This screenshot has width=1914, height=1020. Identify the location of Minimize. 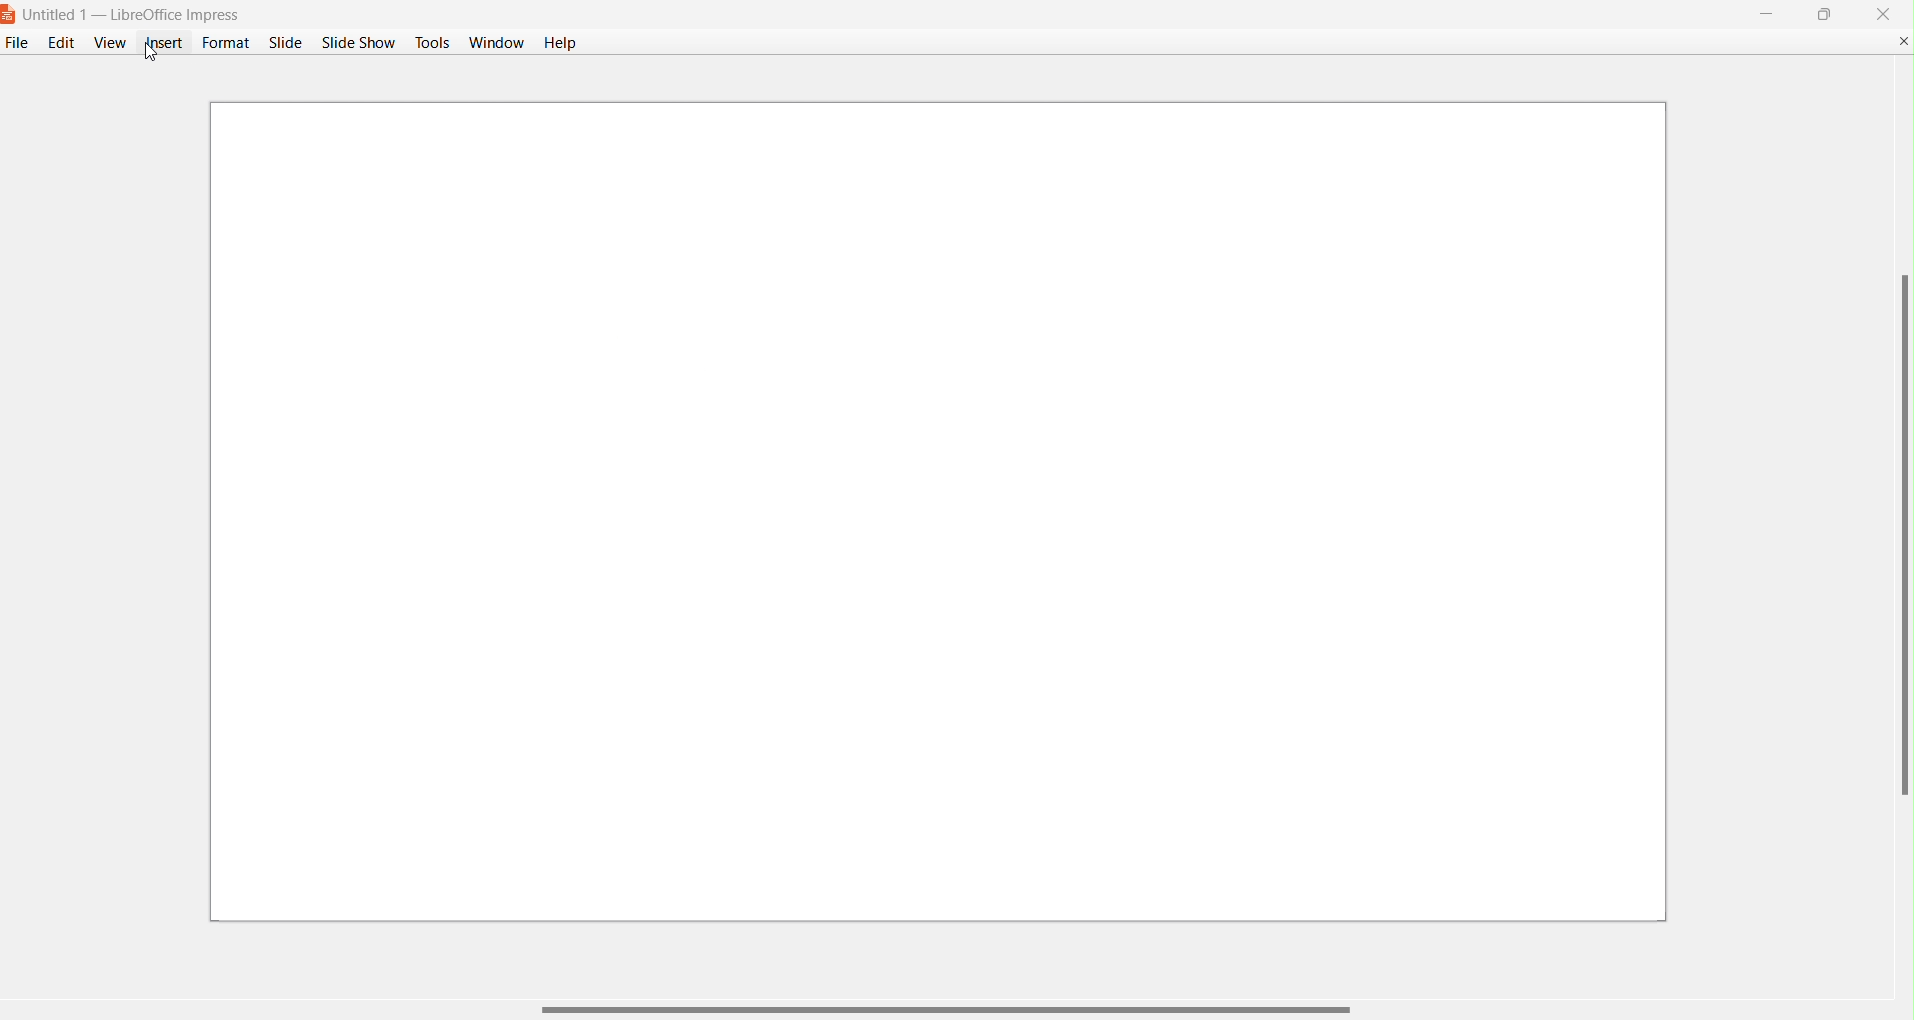
(1764, 12).